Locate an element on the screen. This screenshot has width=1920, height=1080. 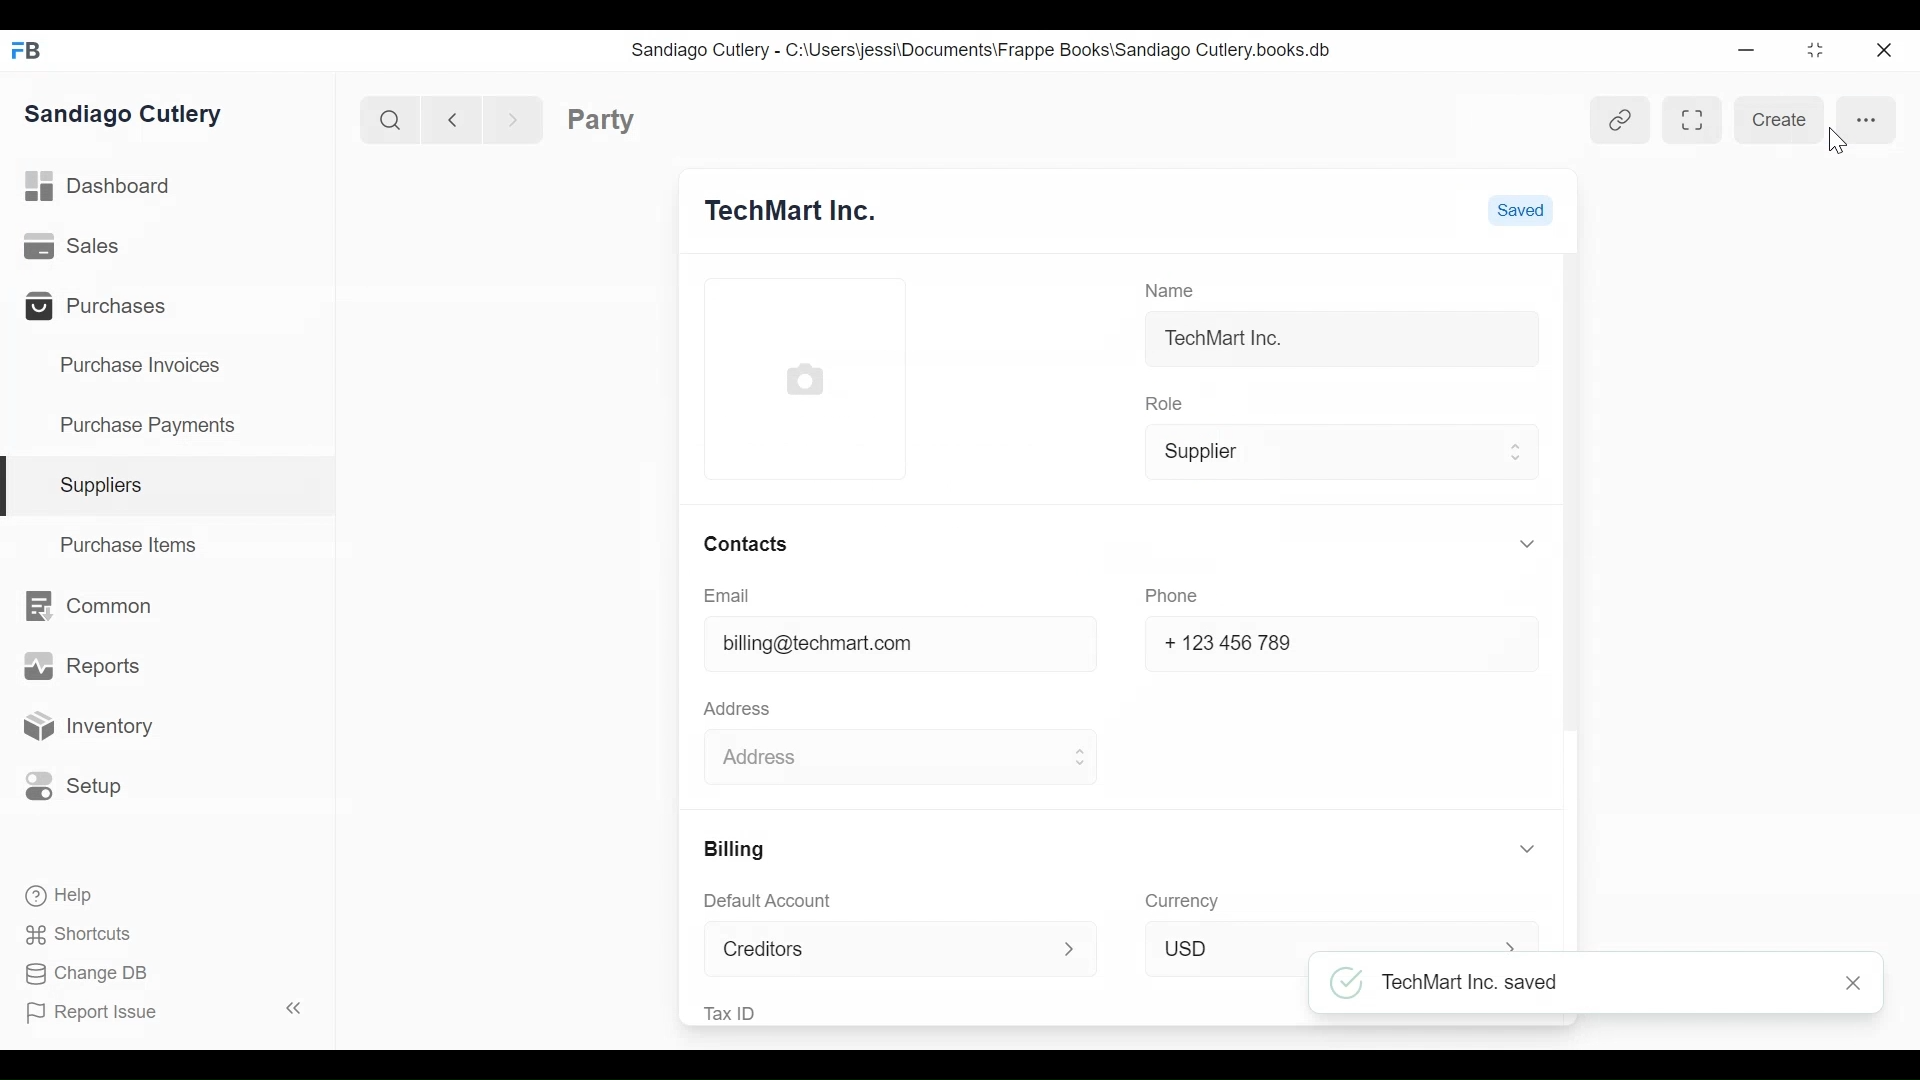
Role is located at coordinates (1163, 403).